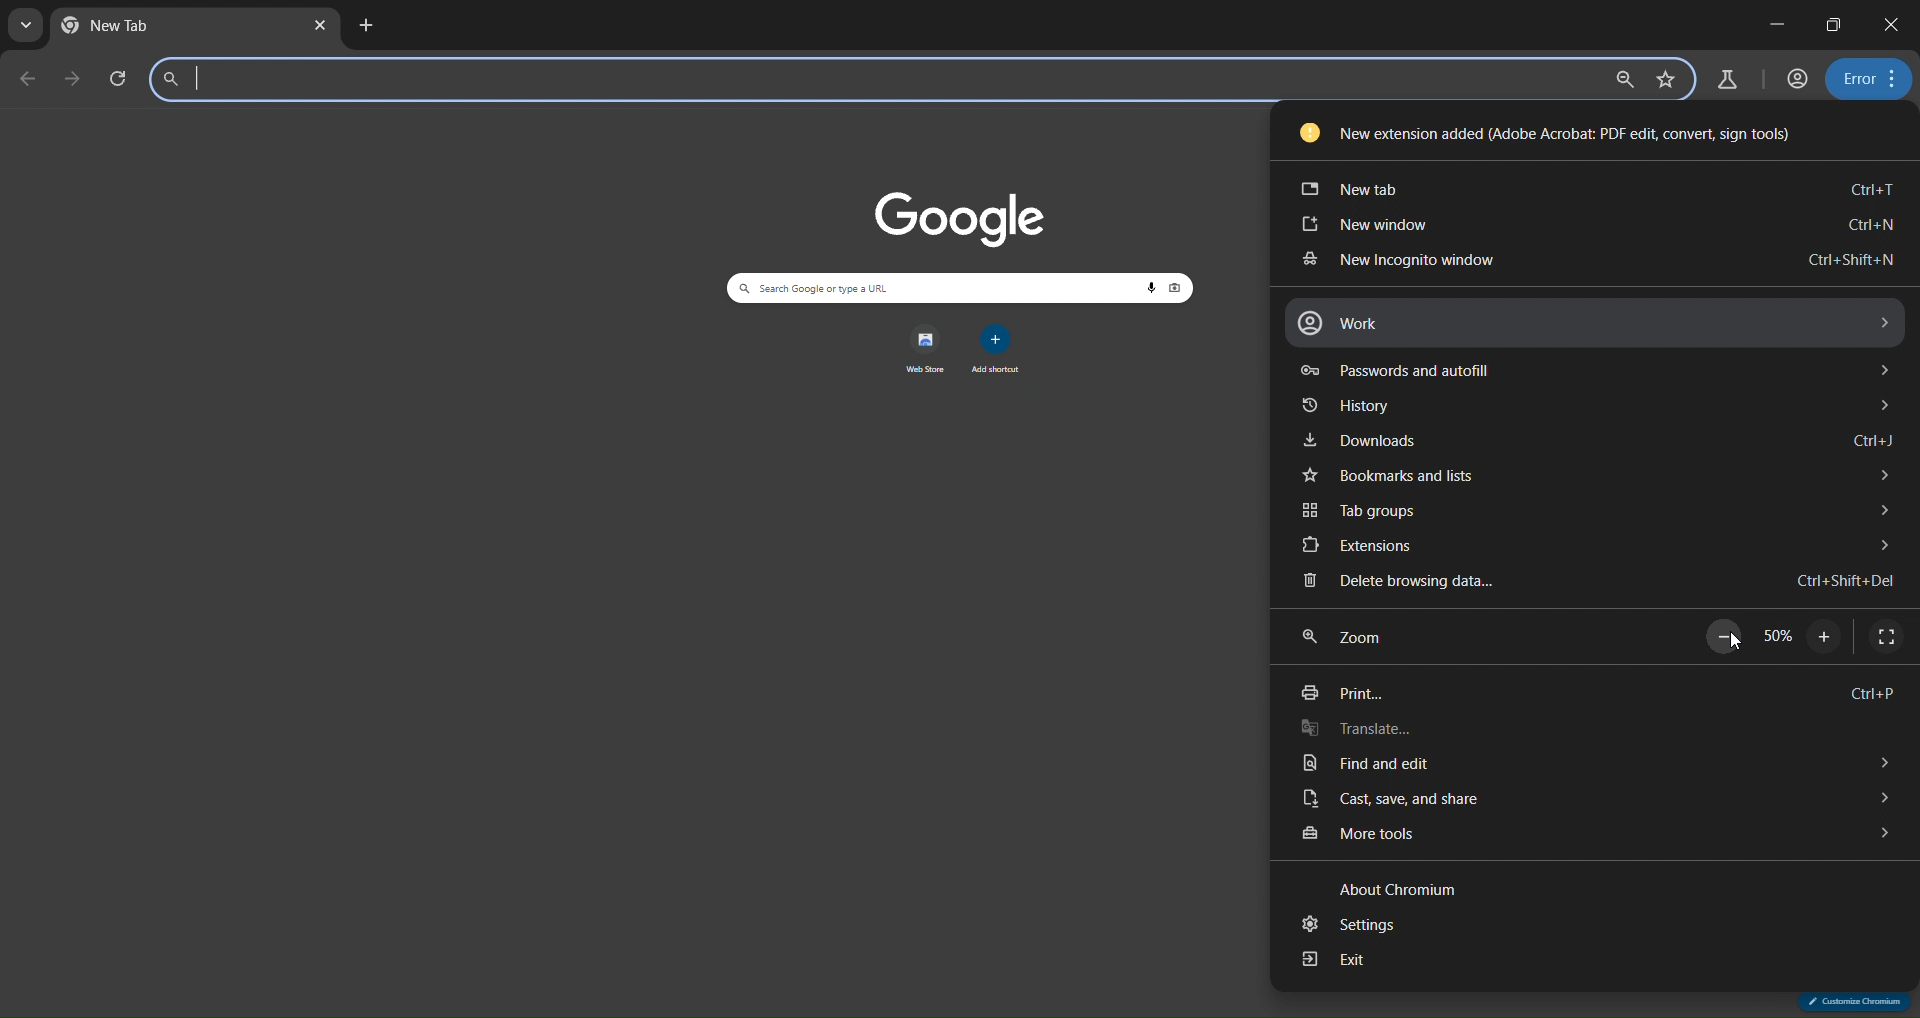 The image size is (1920, 1018). Describe the element at coordinates (964, 217) in the screenshot. I see `image` at that location.